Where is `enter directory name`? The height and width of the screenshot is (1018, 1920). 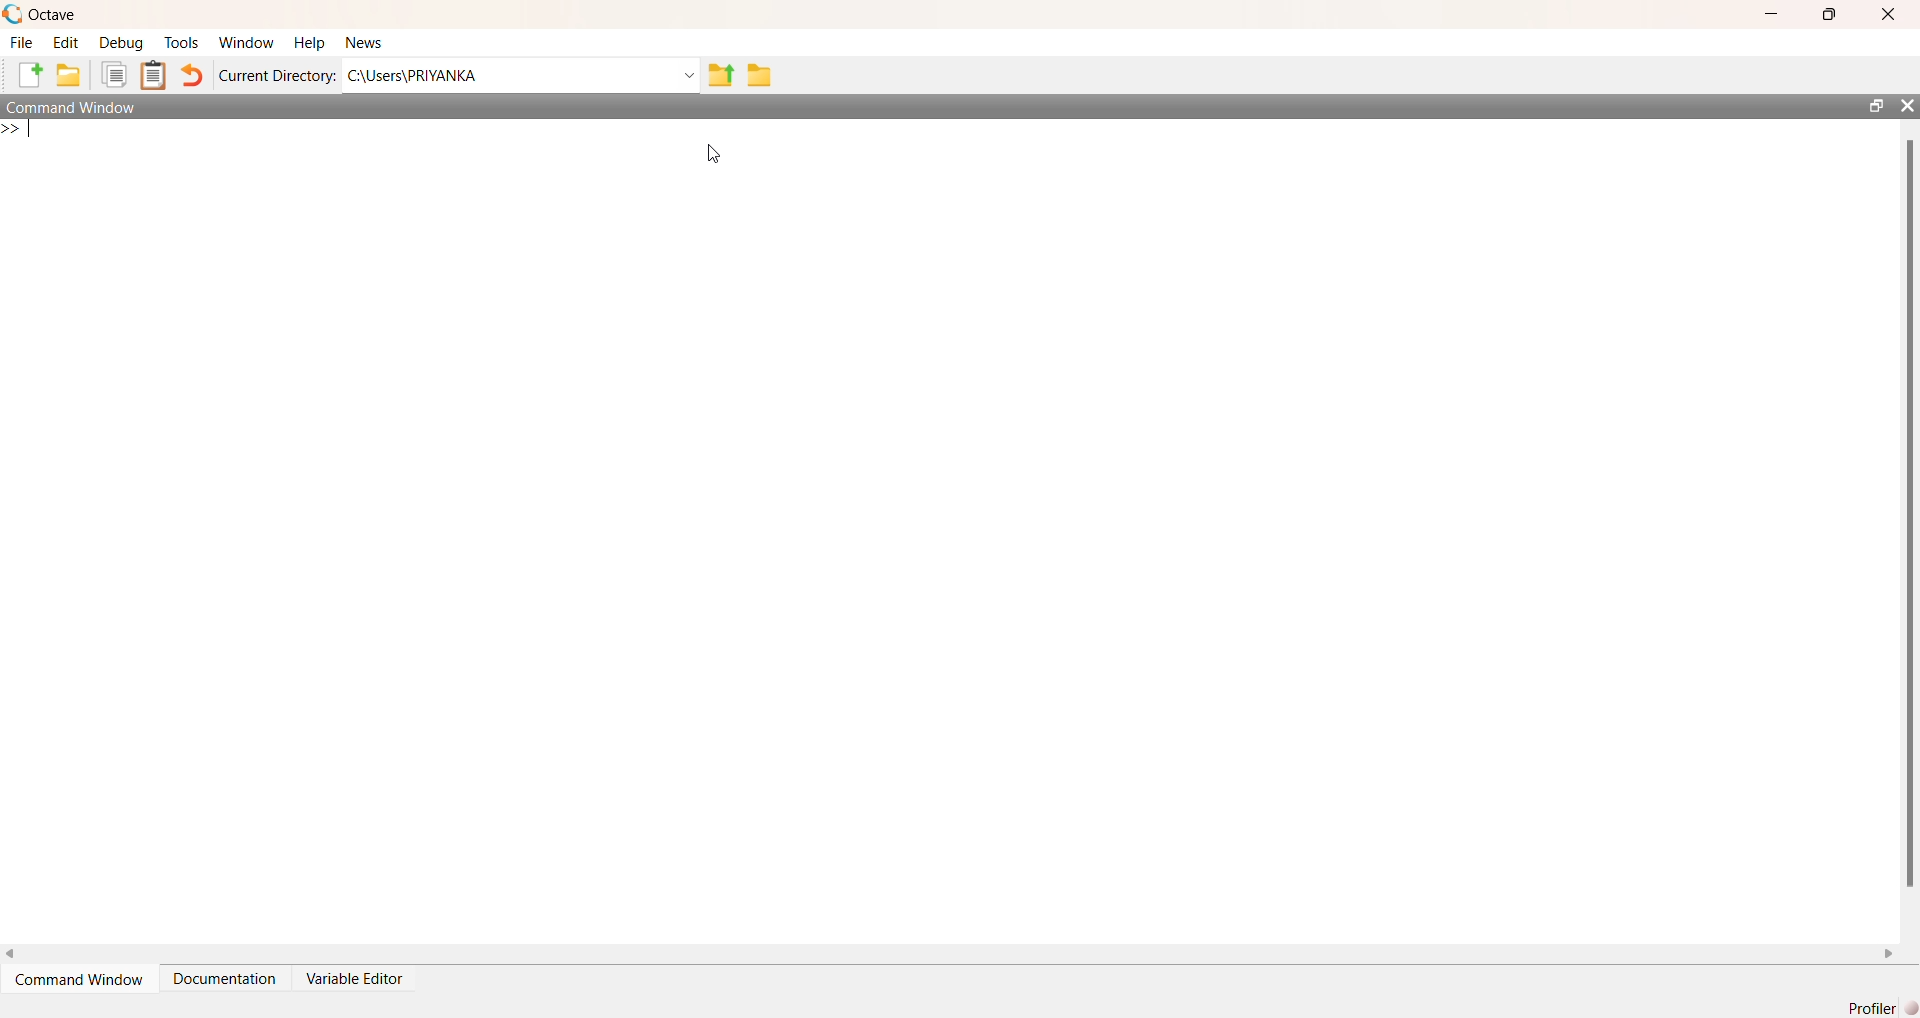
enter directory name is located at coordinates (521, 76).